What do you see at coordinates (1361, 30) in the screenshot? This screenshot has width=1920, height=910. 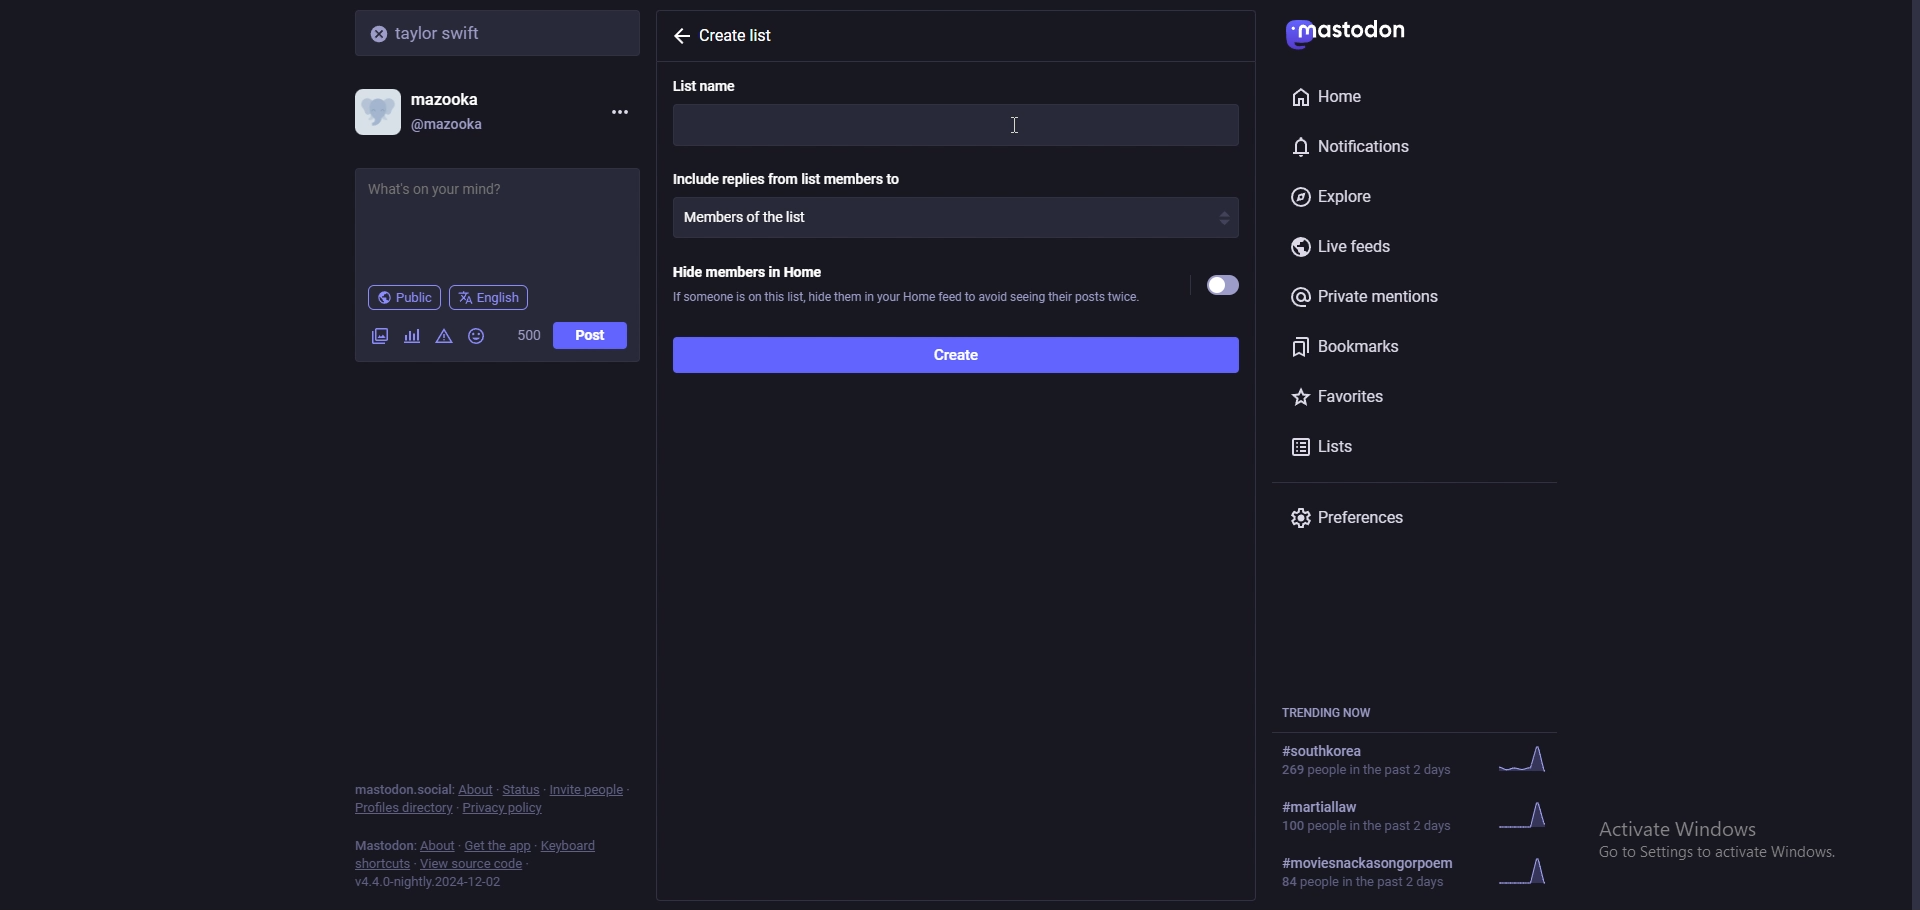 I see `mastodon` at bounding box center [1361, 30].